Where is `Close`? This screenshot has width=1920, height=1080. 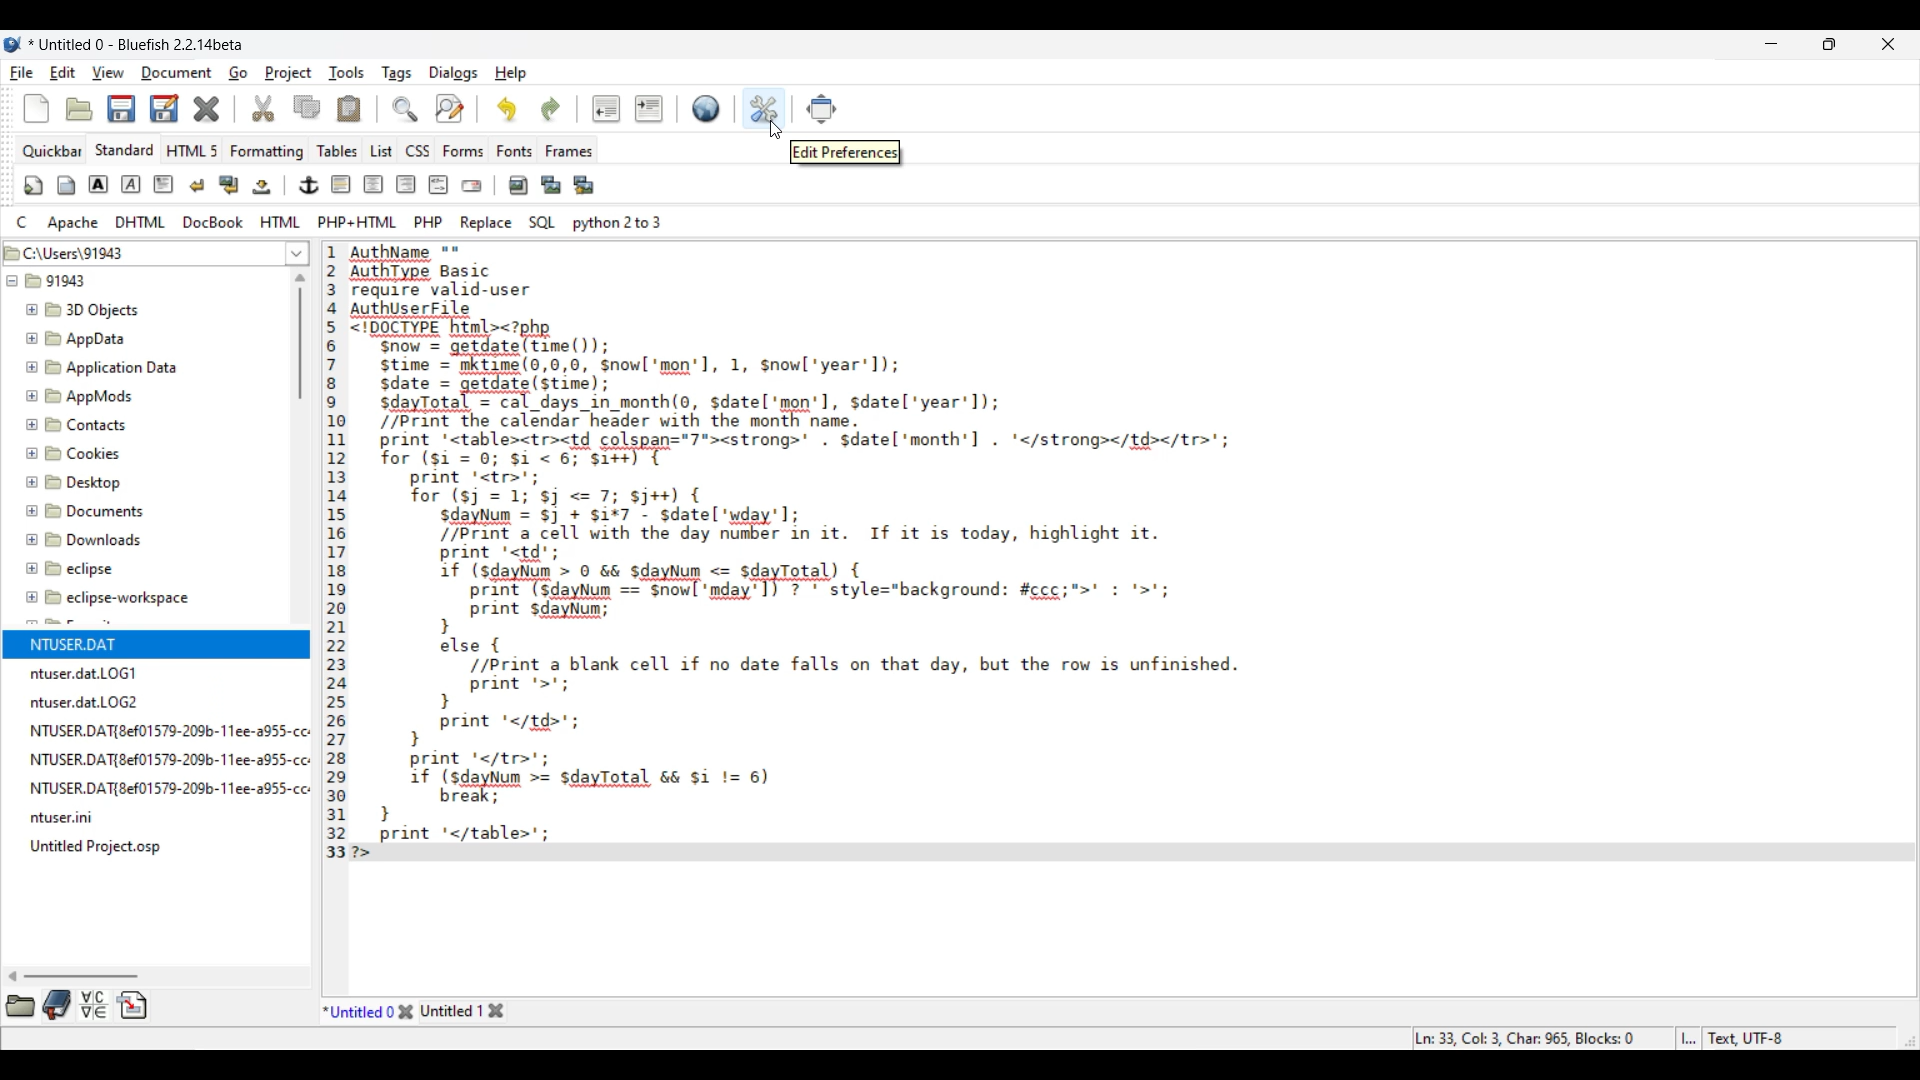
Close is located at coordinates (406, 1011).